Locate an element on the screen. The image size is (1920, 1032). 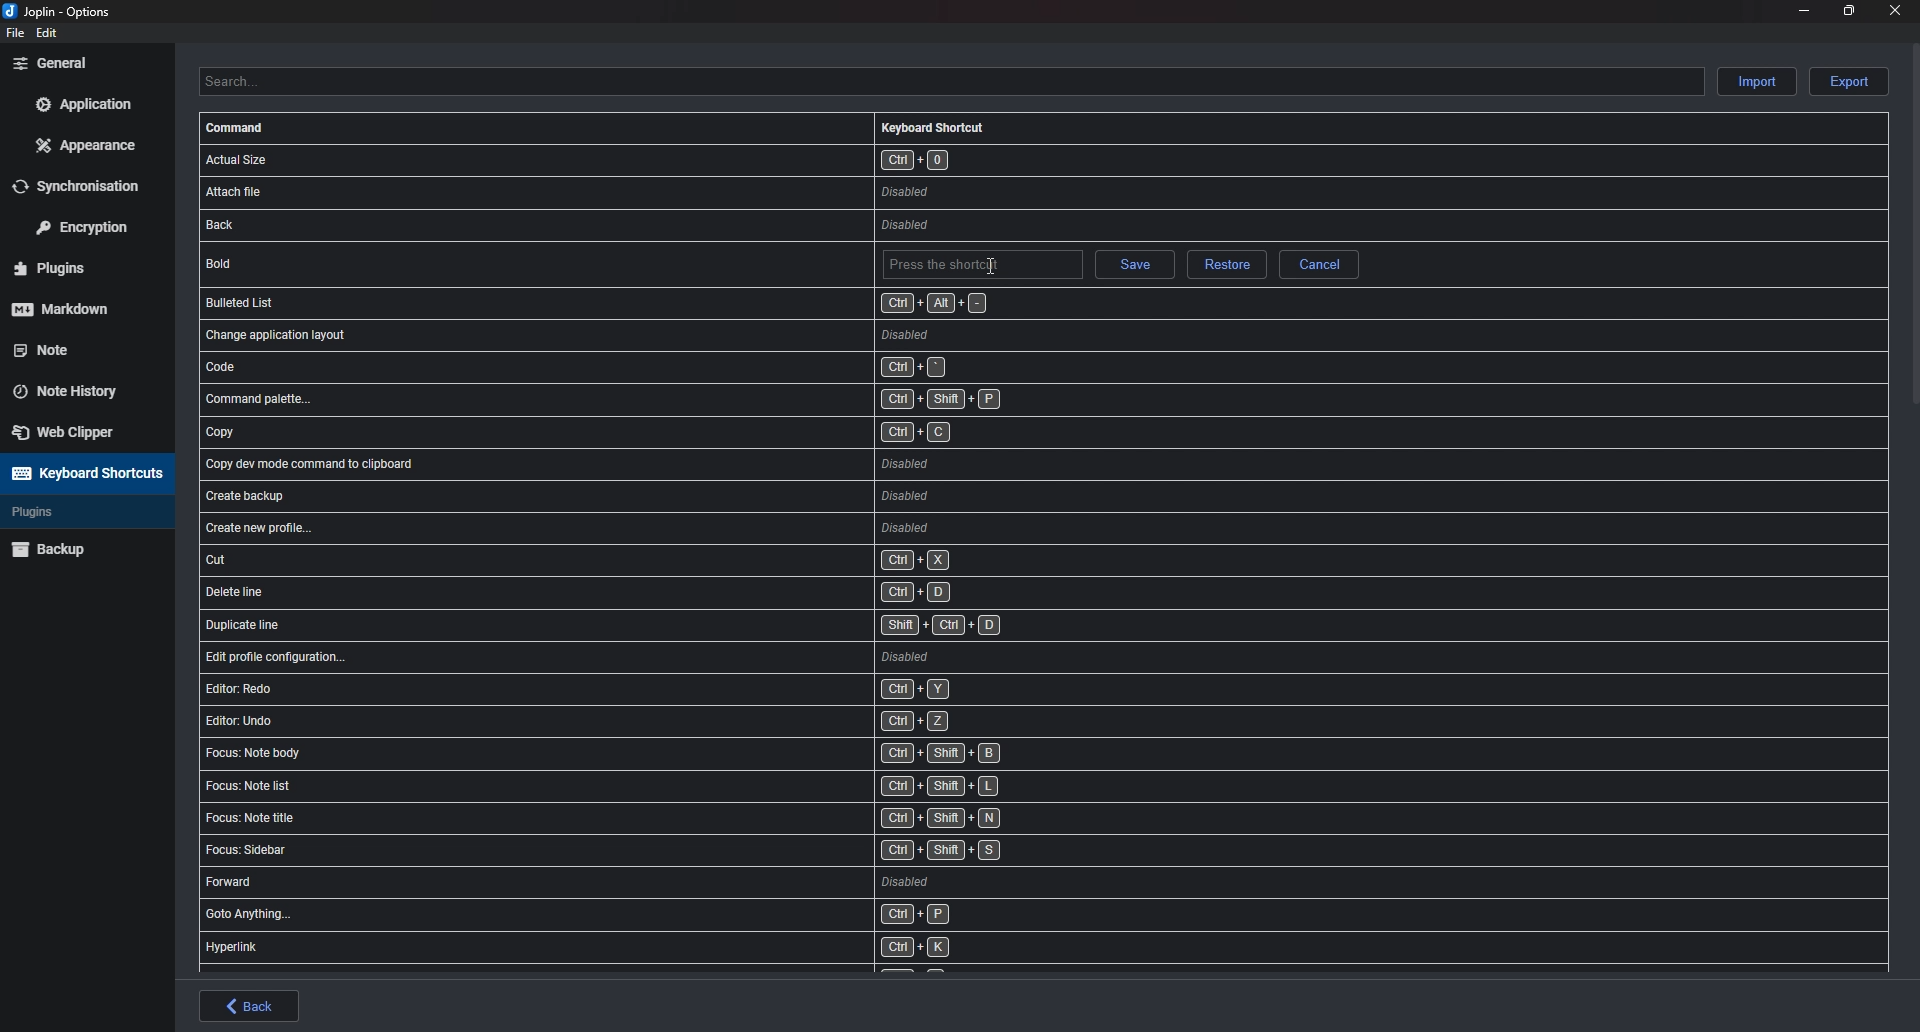
Tooltip is located at coordinates (1233, 292).